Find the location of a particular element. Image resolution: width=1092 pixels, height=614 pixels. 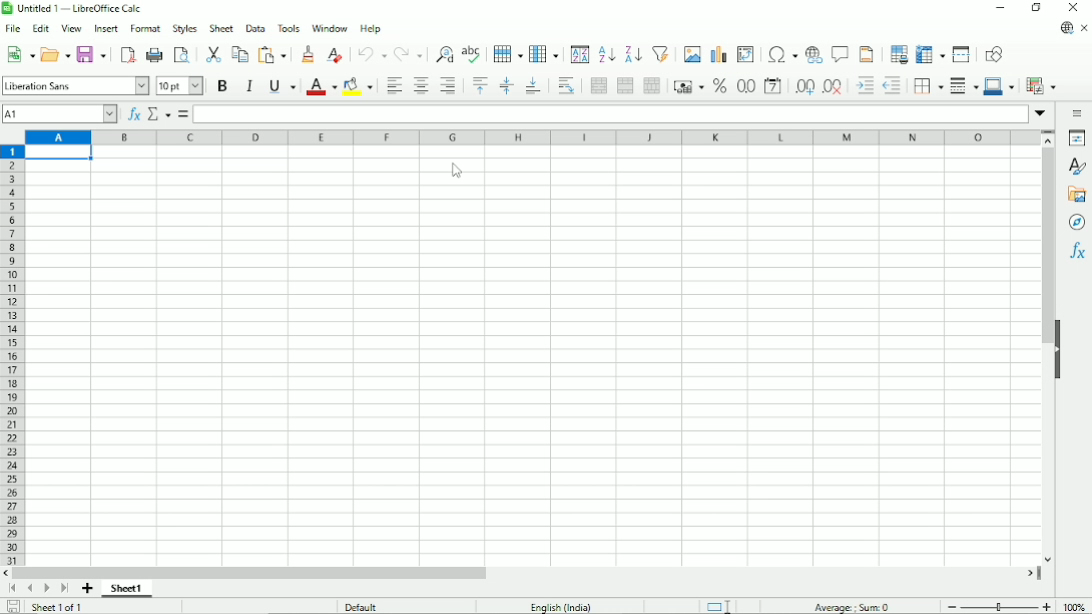

Row is located at coordinates (505, 53).